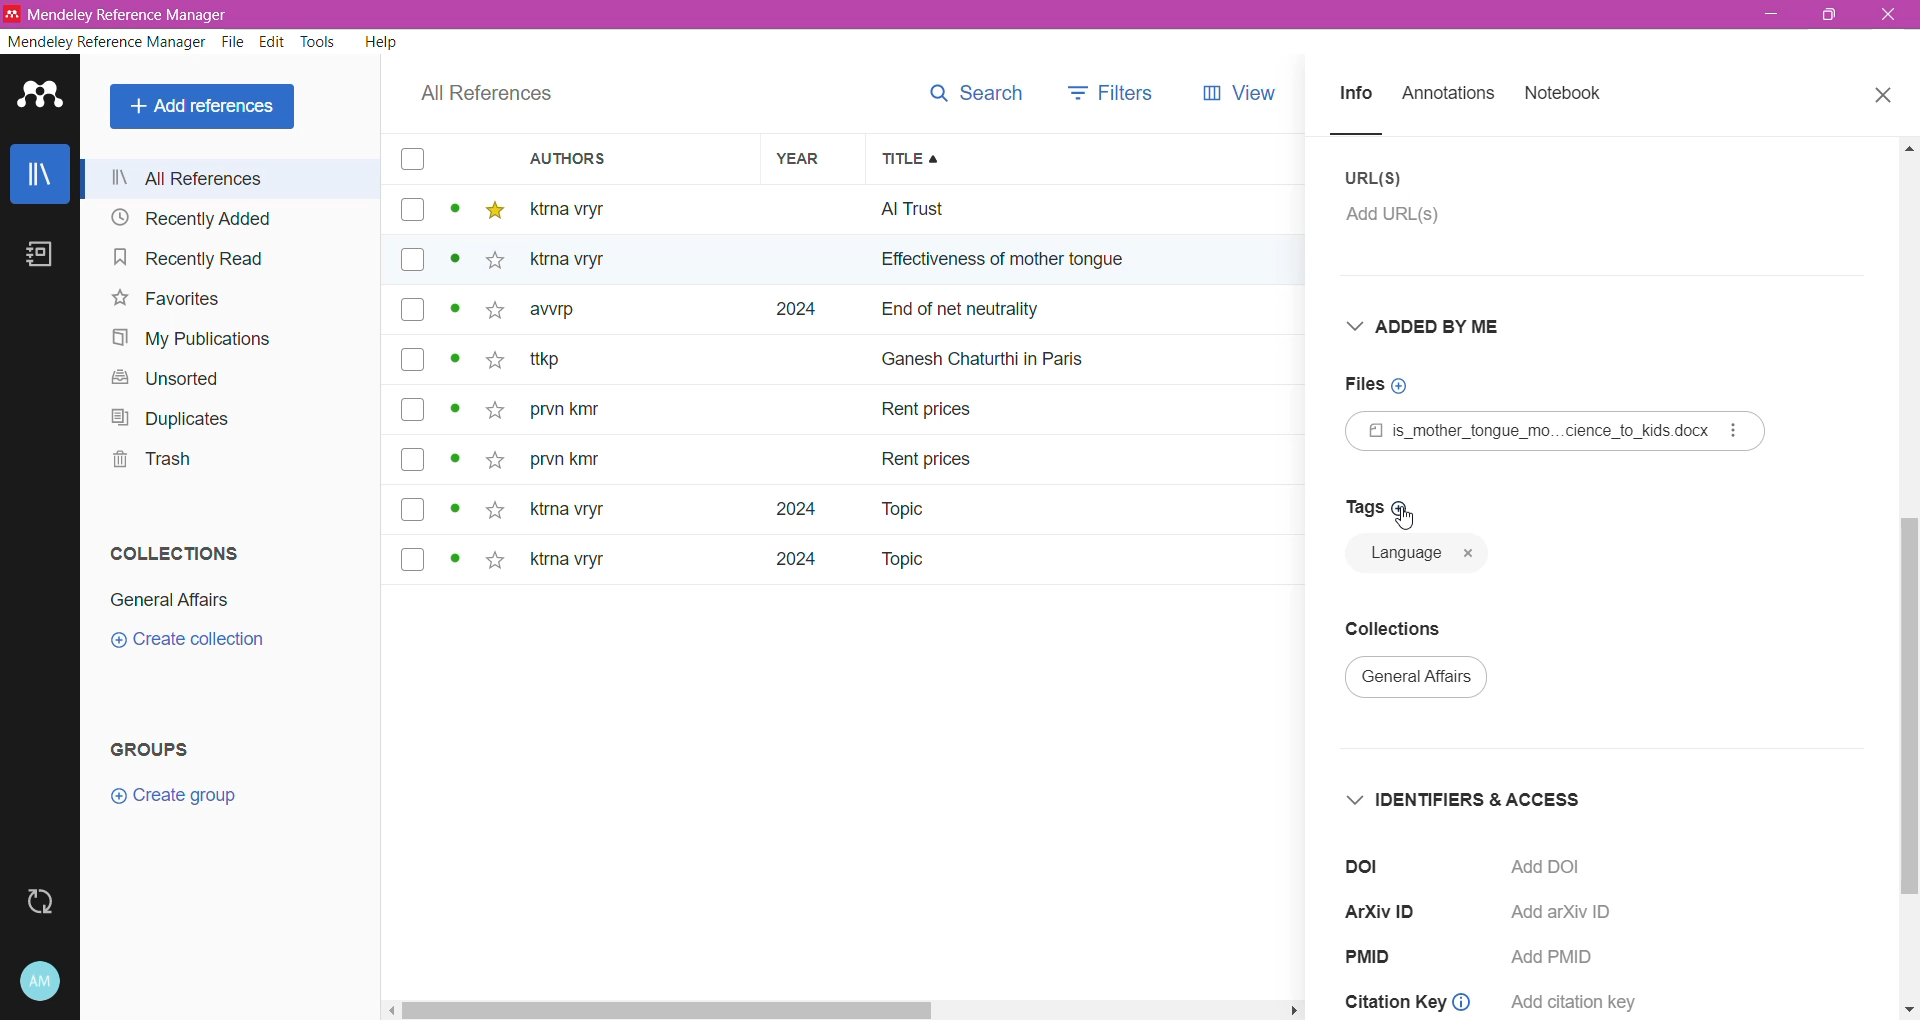  I want to click on box, so click(419, 509).